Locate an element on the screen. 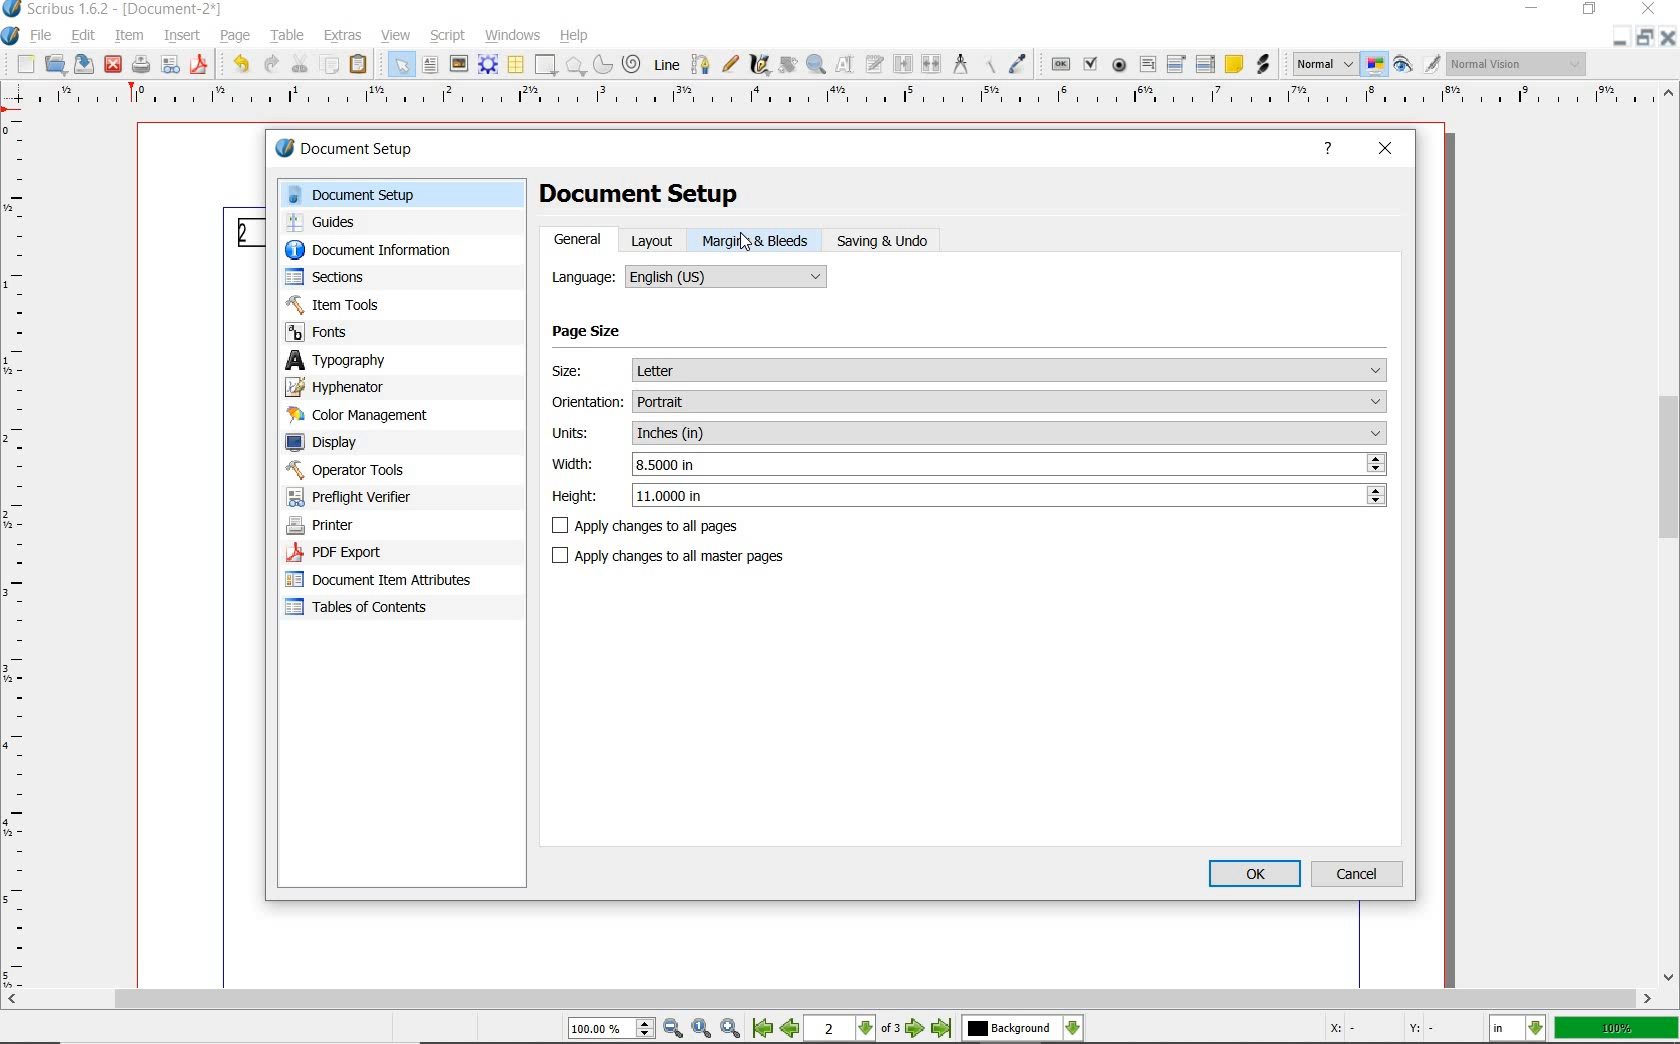  link annotation is located at coordinates (1264, 65).